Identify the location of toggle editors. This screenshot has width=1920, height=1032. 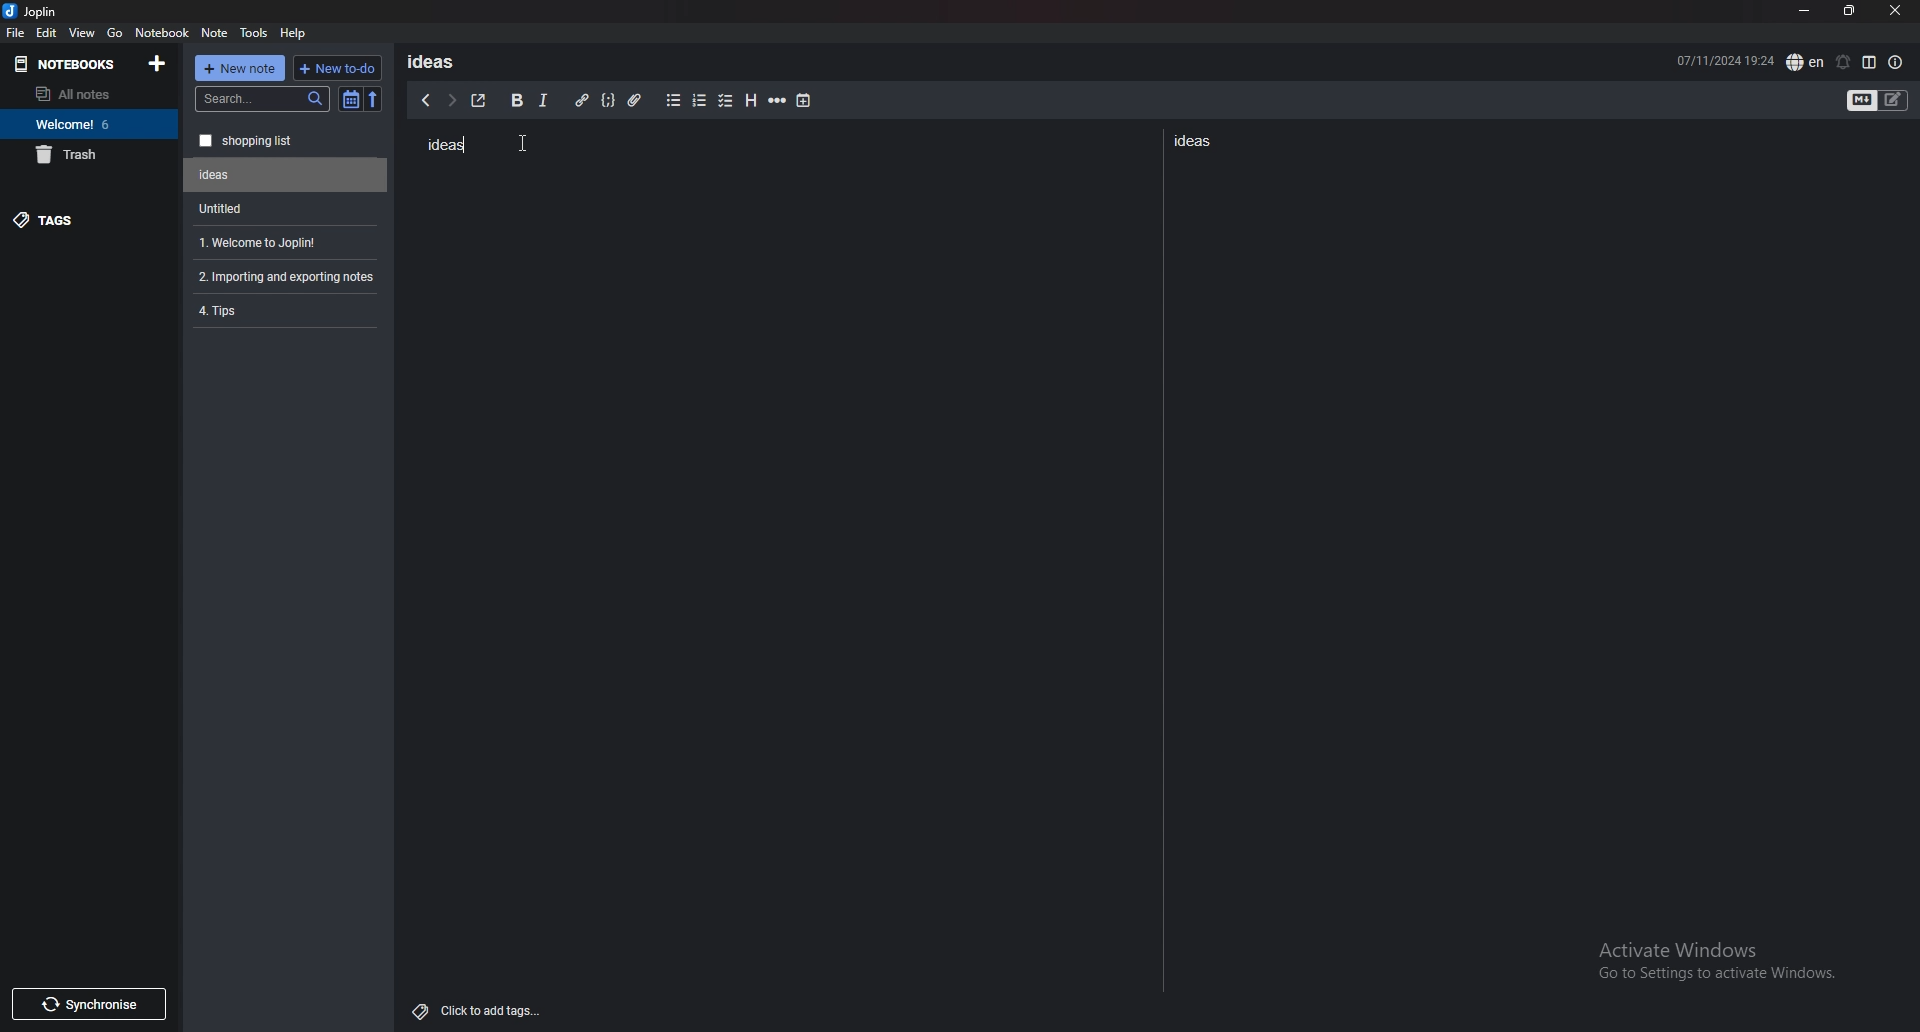
(1878, 102).